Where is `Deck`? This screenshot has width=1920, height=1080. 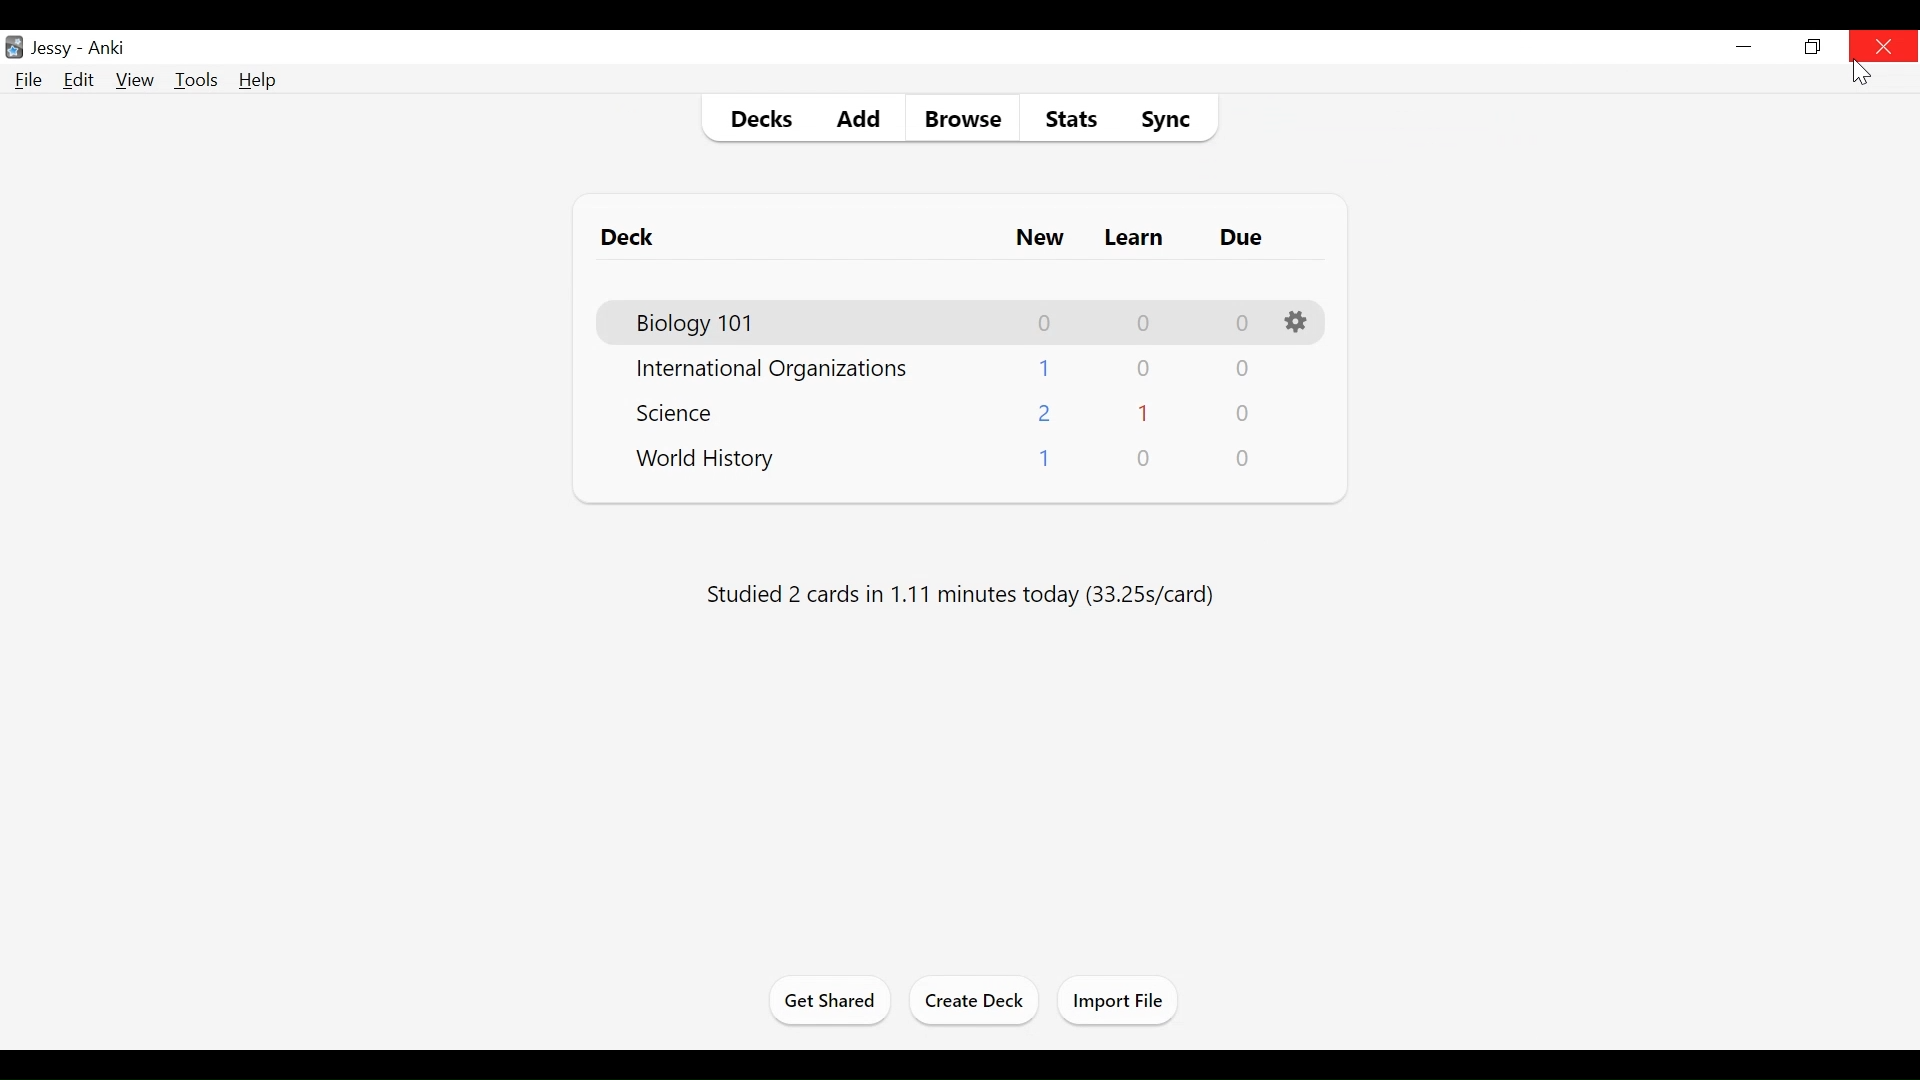
Deck is located at coordinates (627, 237).